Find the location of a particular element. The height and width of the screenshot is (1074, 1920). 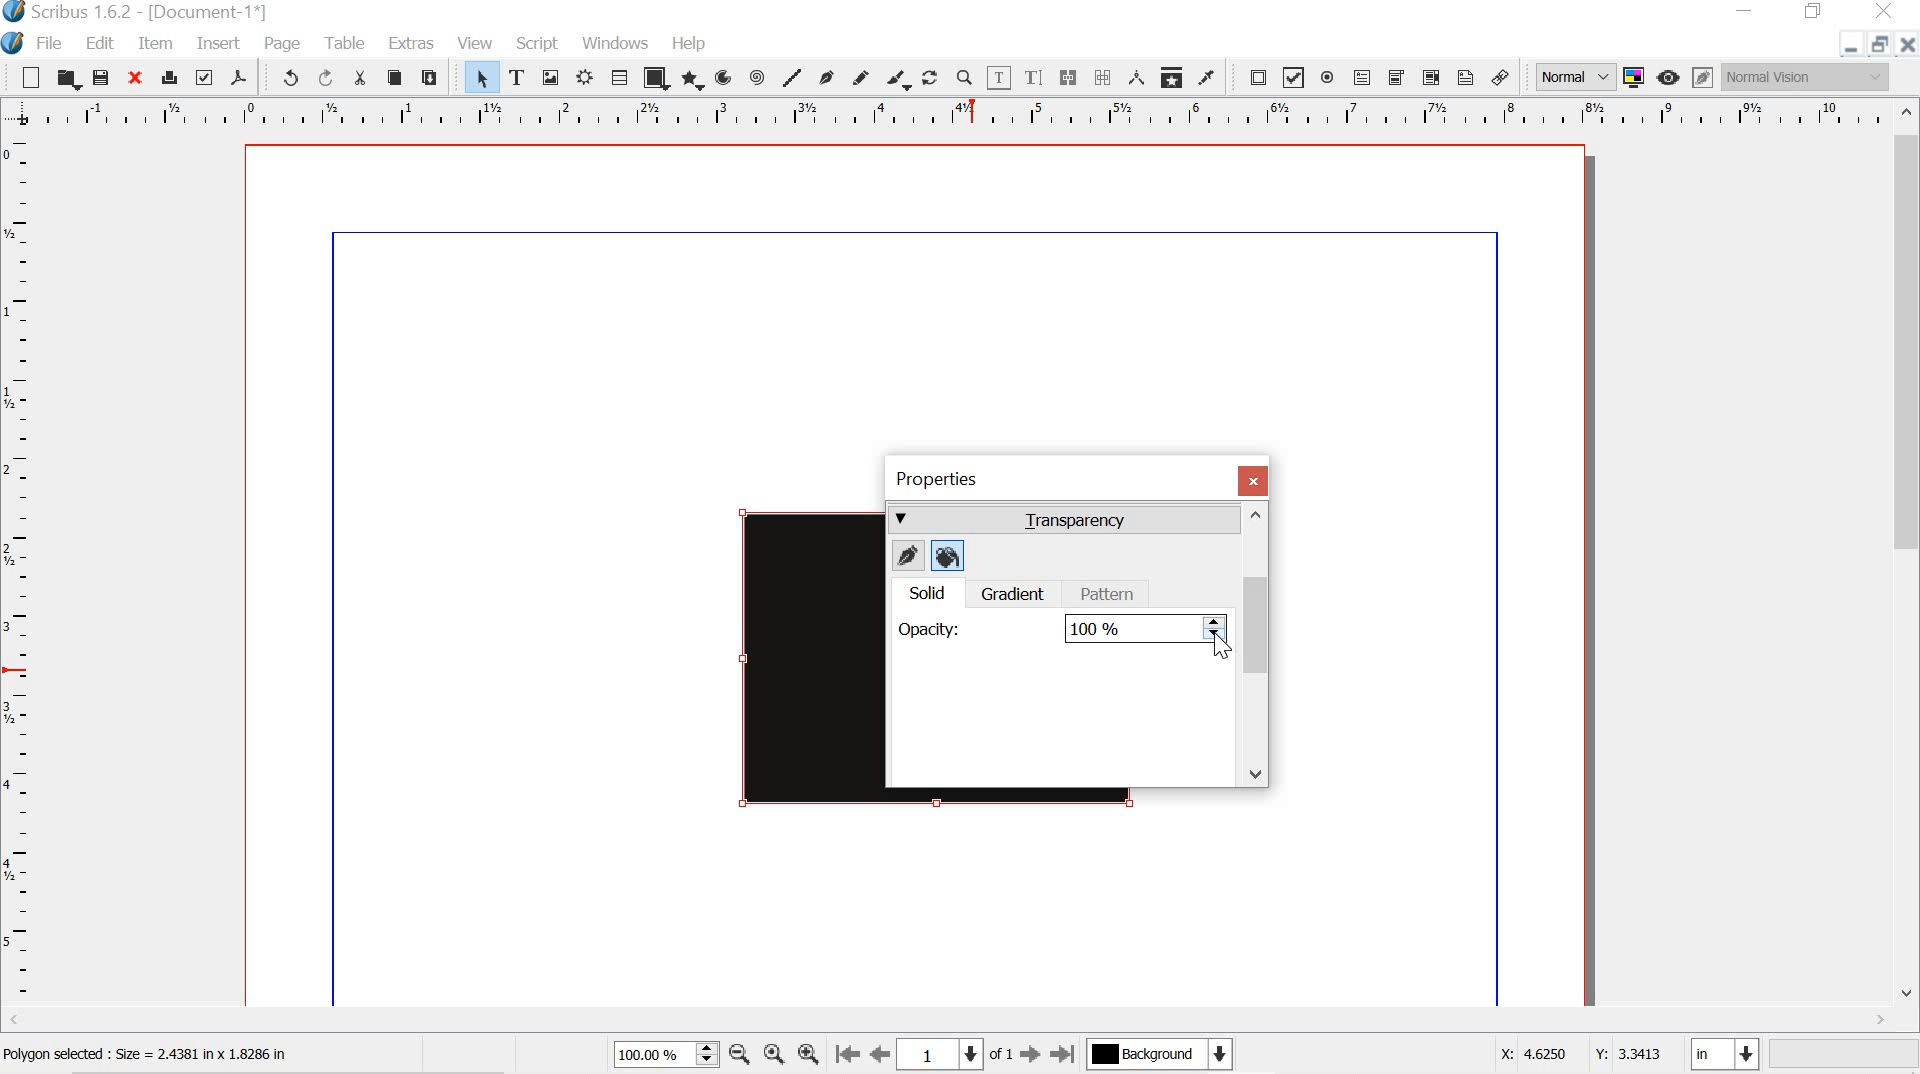

properties is located at coordinates (936, 481).